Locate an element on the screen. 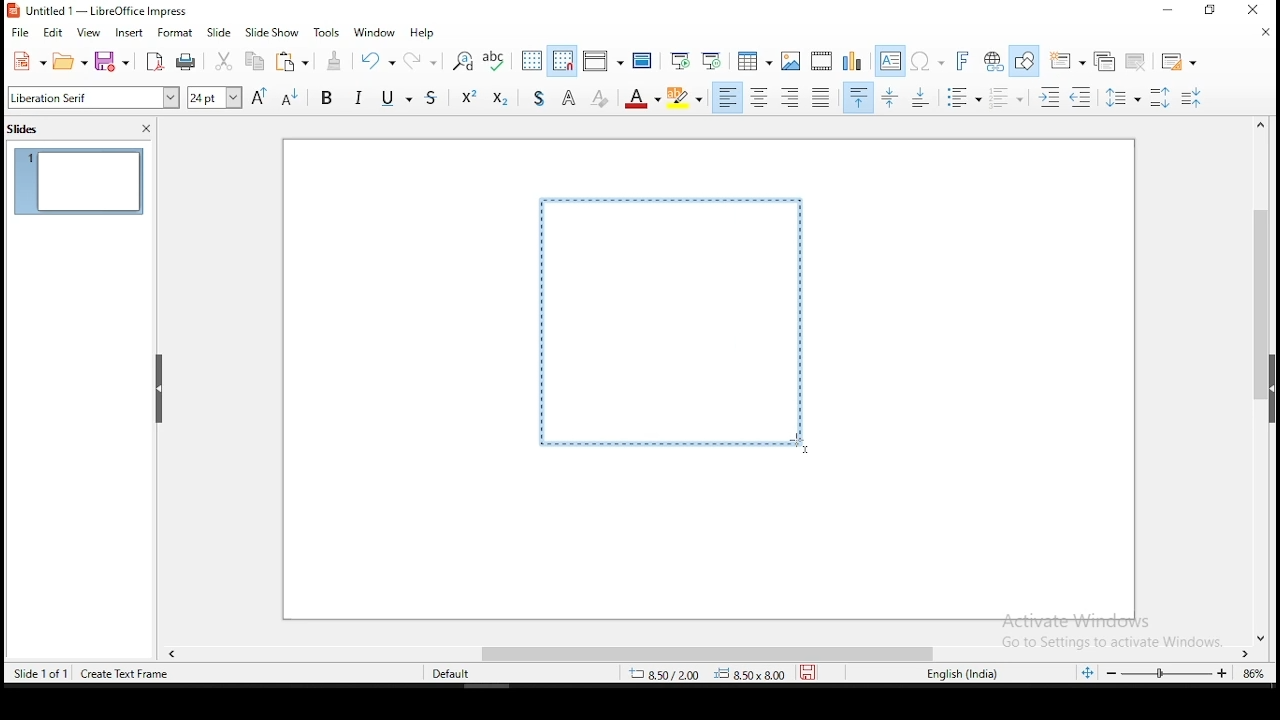 Image resolution: width=1280 pixels, height=720 pixels. decrease paragraph spacing is located at coordinates (1193, 98).